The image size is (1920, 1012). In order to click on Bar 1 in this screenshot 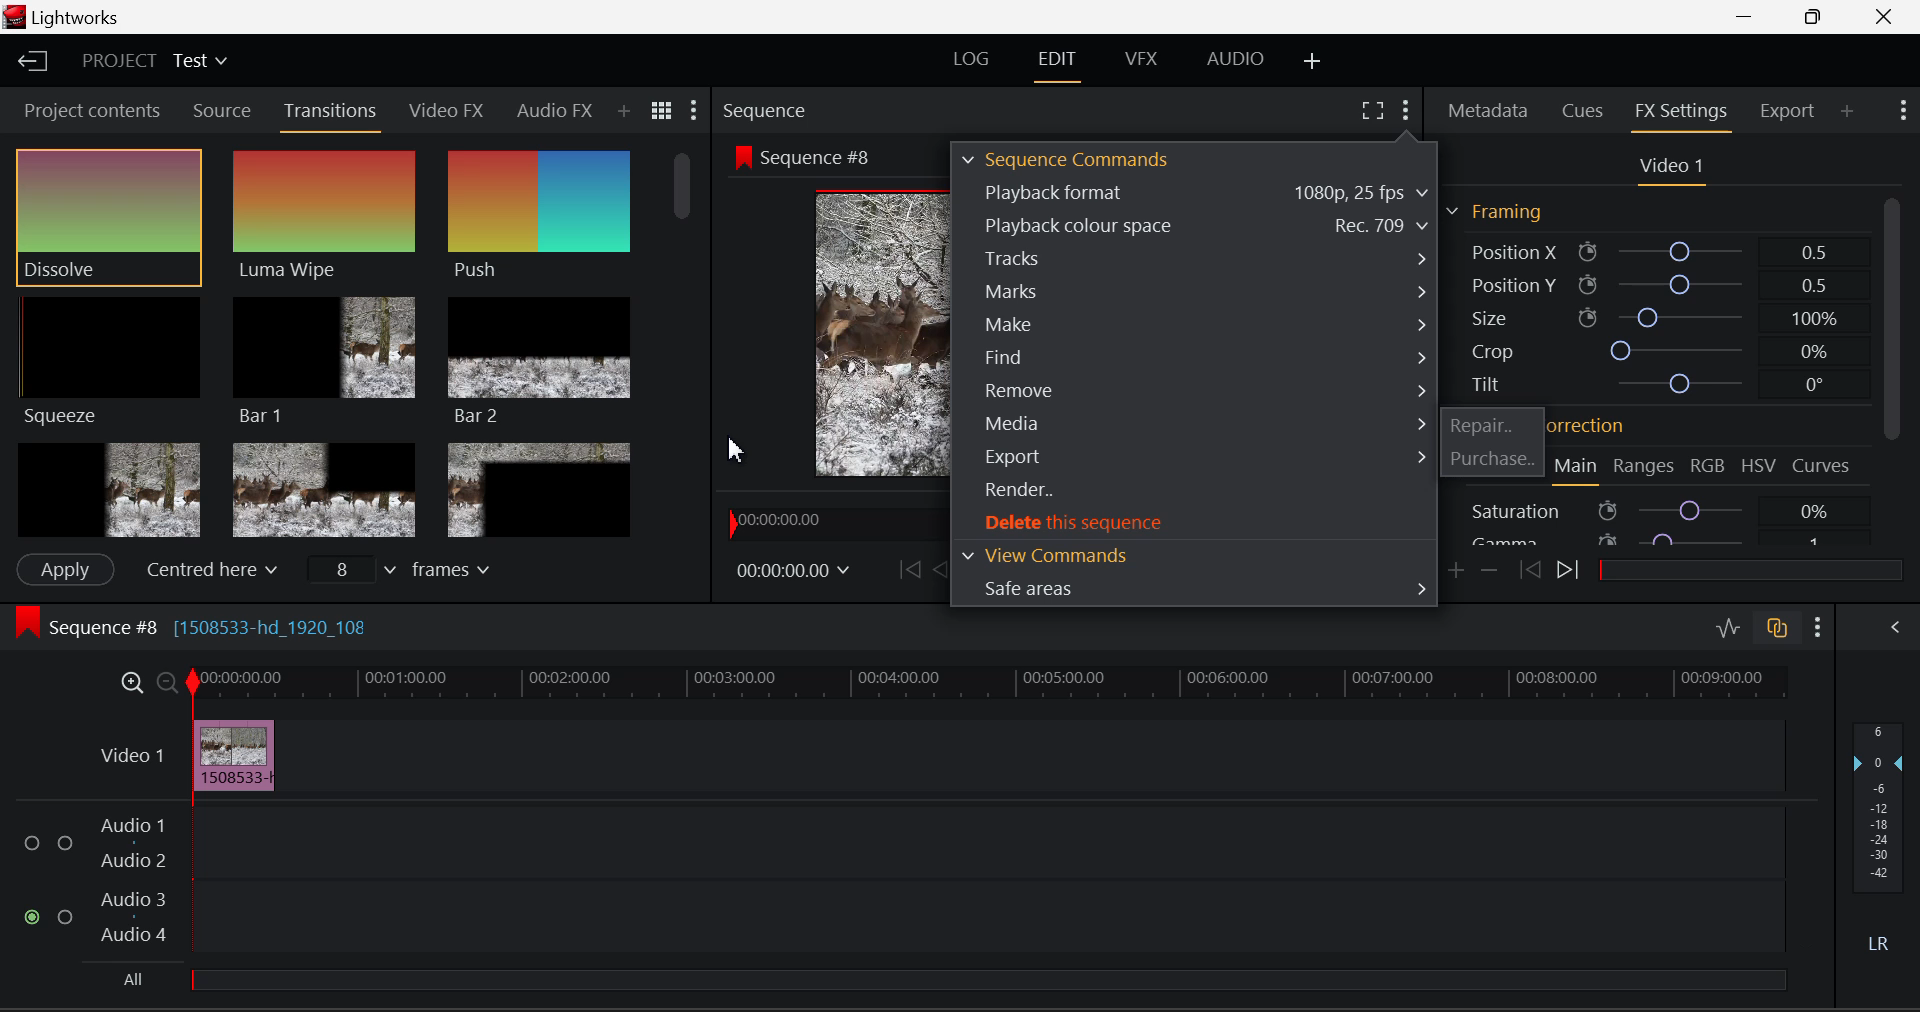, I will do `click(324, 357)`.